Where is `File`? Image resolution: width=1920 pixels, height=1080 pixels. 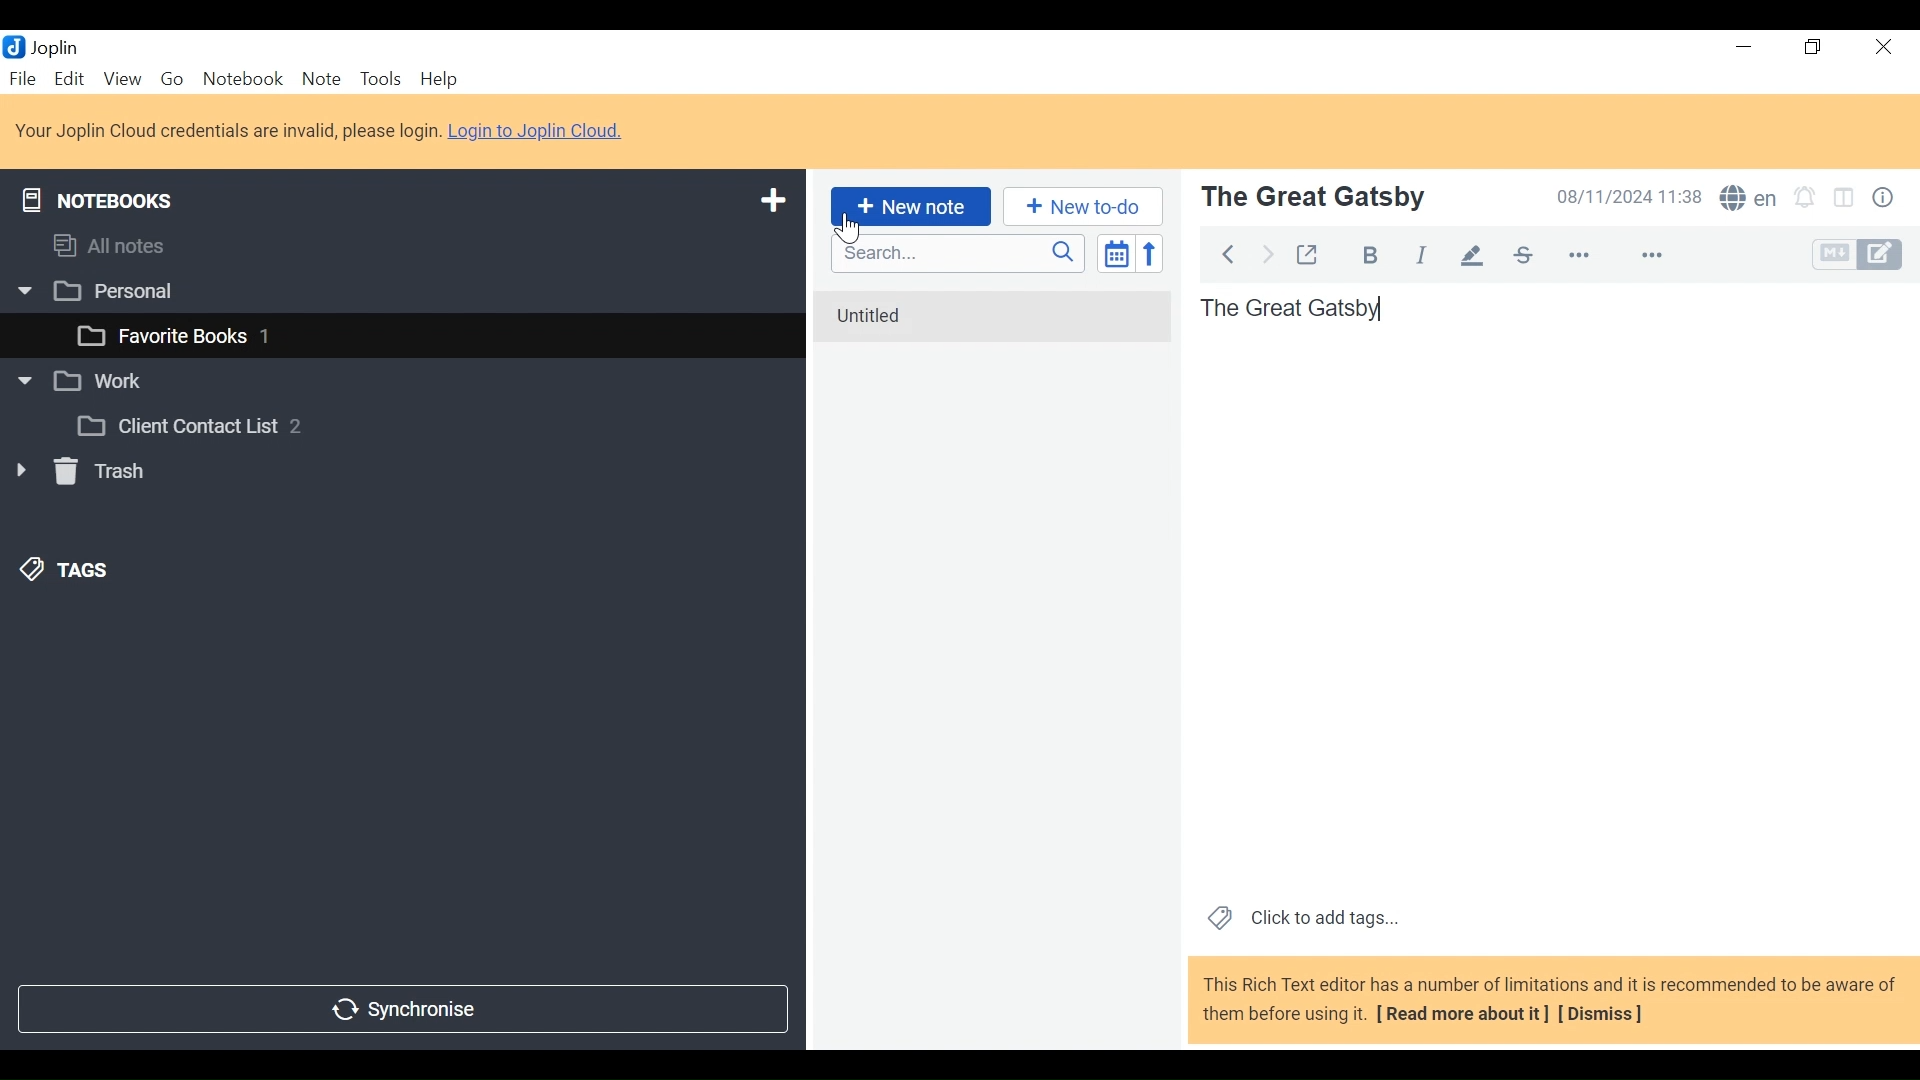 File is located at coordinates (23, 76).